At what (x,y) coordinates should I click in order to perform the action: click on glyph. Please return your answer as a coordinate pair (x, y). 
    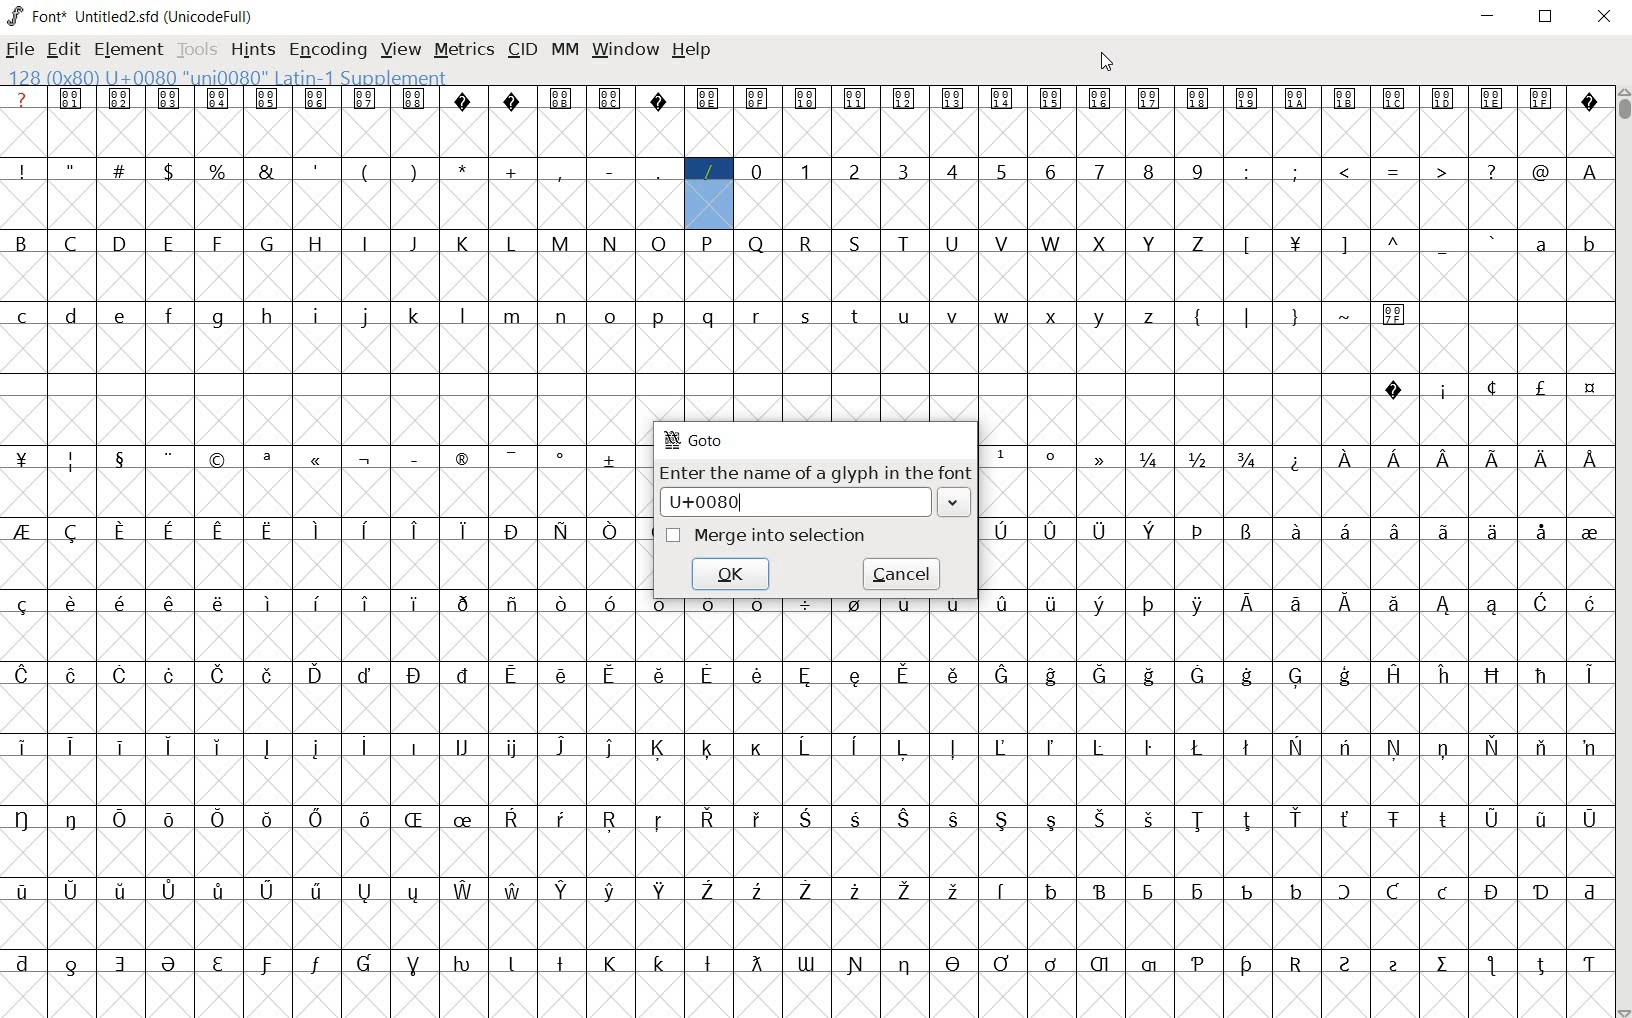
    Looking at the image, I should click on (514, 890).